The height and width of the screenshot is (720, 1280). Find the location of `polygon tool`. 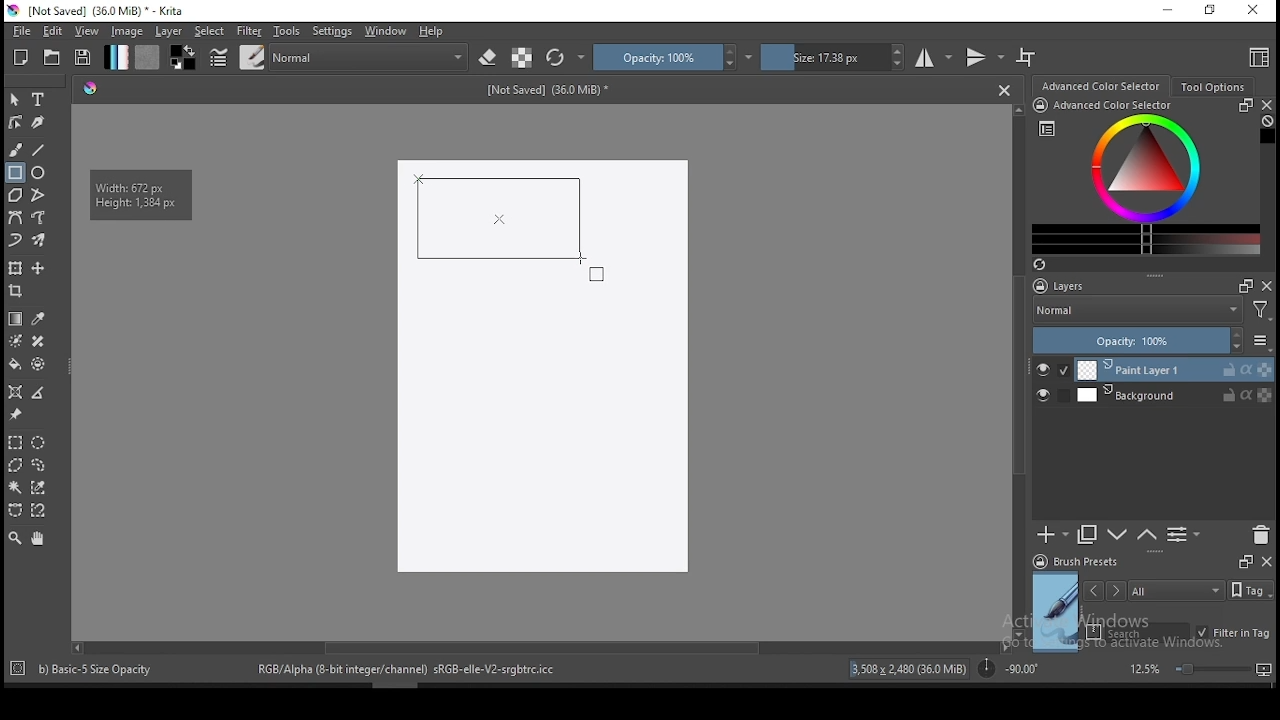

polygon tool is located at coordinates (14, 195).